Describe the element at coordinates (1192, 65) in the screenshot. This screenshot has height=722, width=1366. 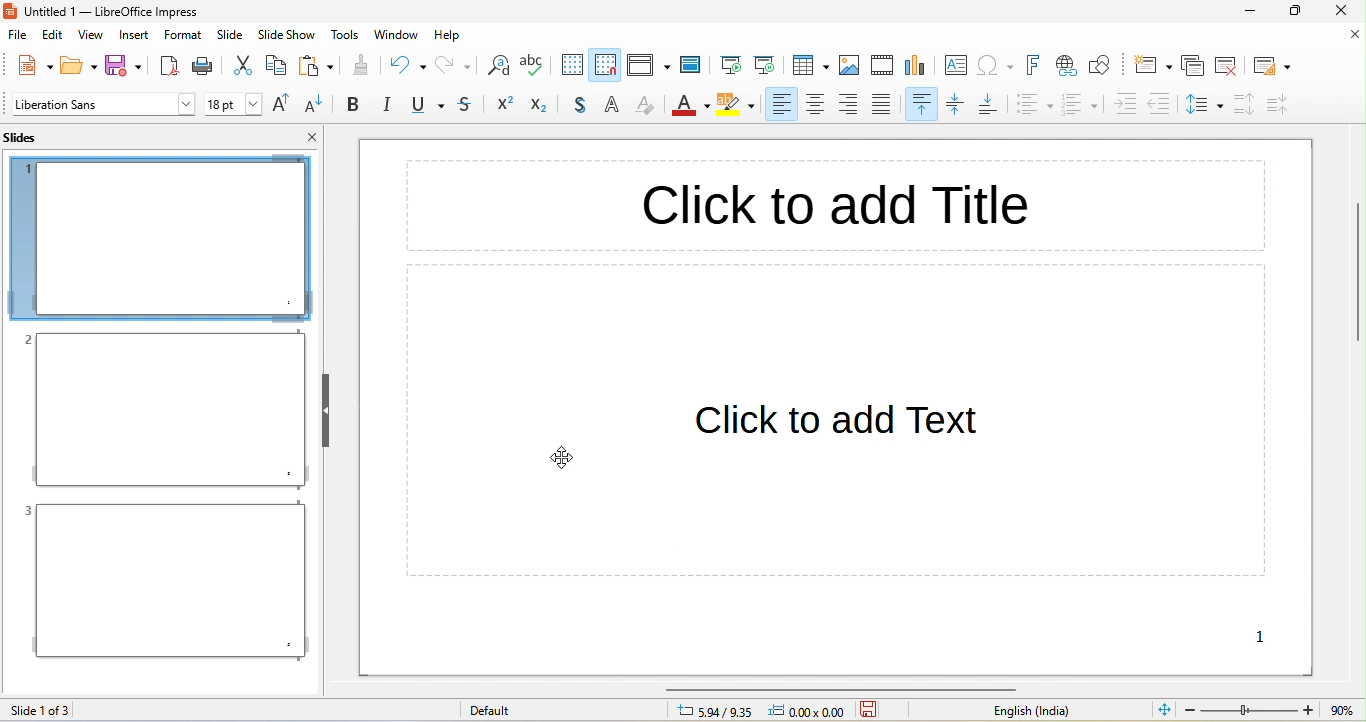
I see `duplicate slide` at that location.